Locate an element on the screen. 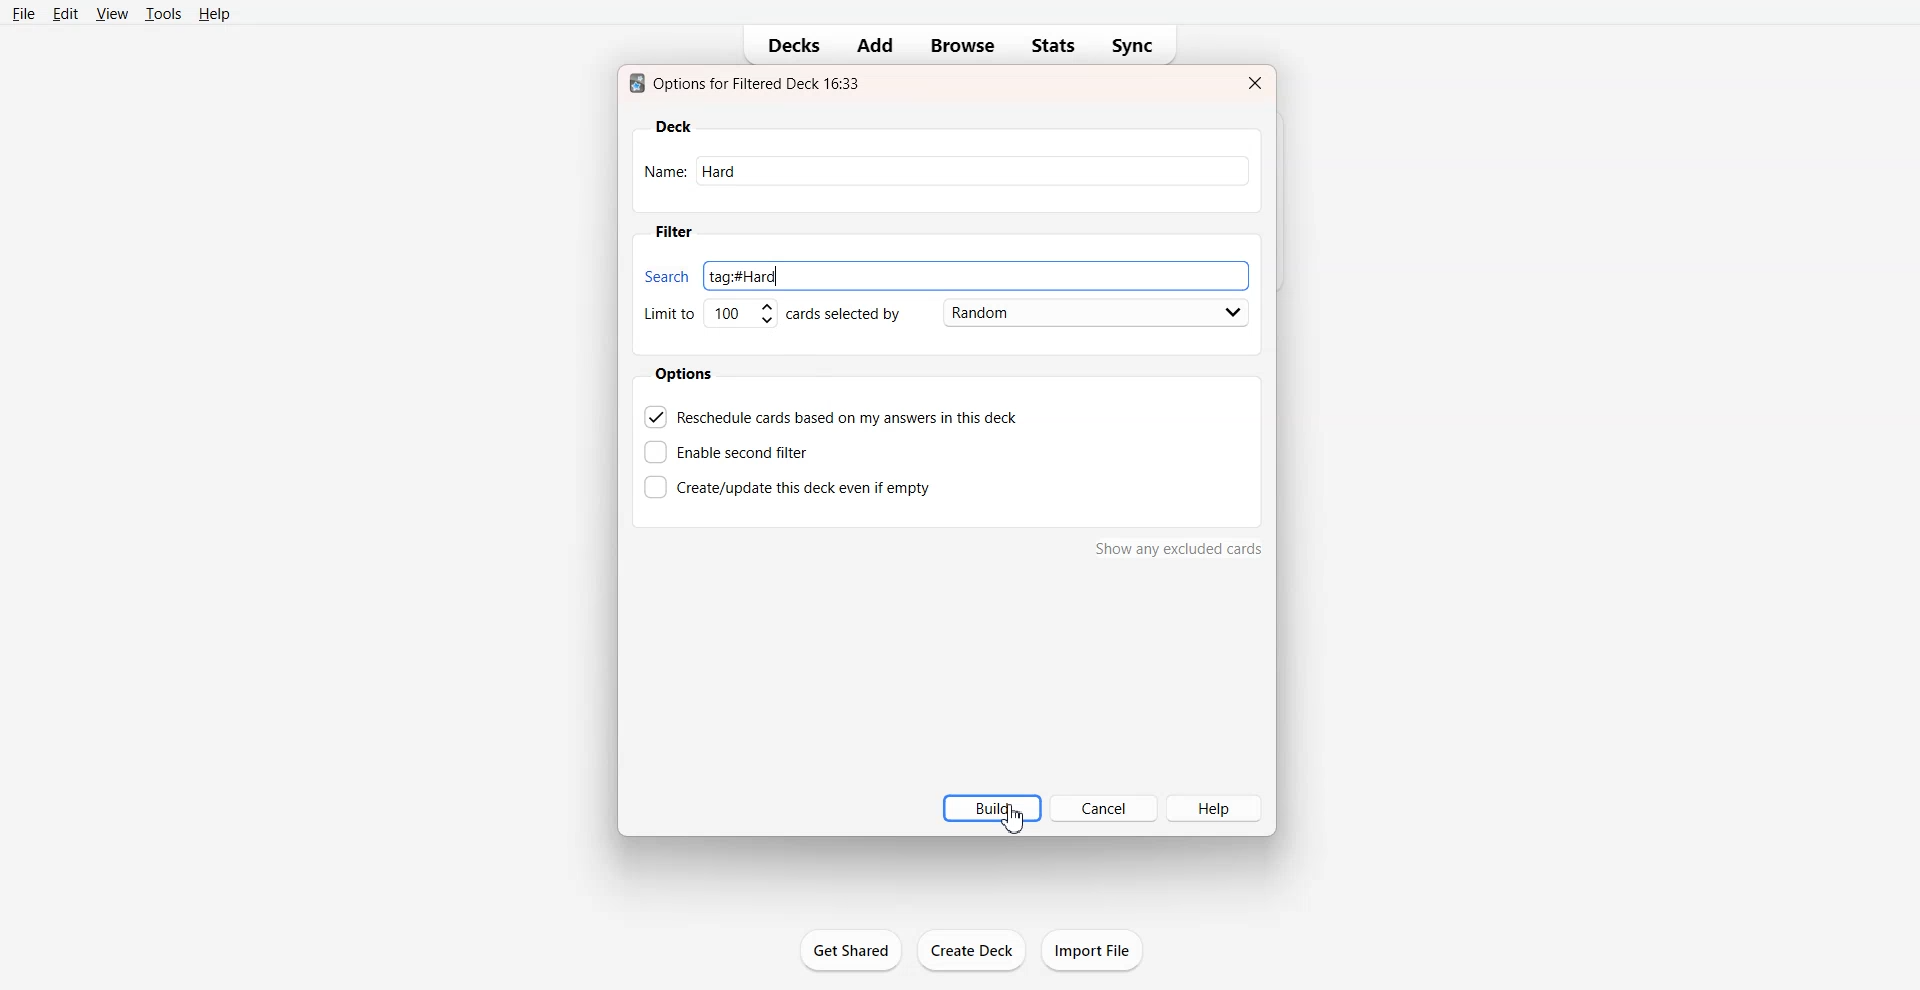  Card Selected by Random is located at coordinates (1023, 312).